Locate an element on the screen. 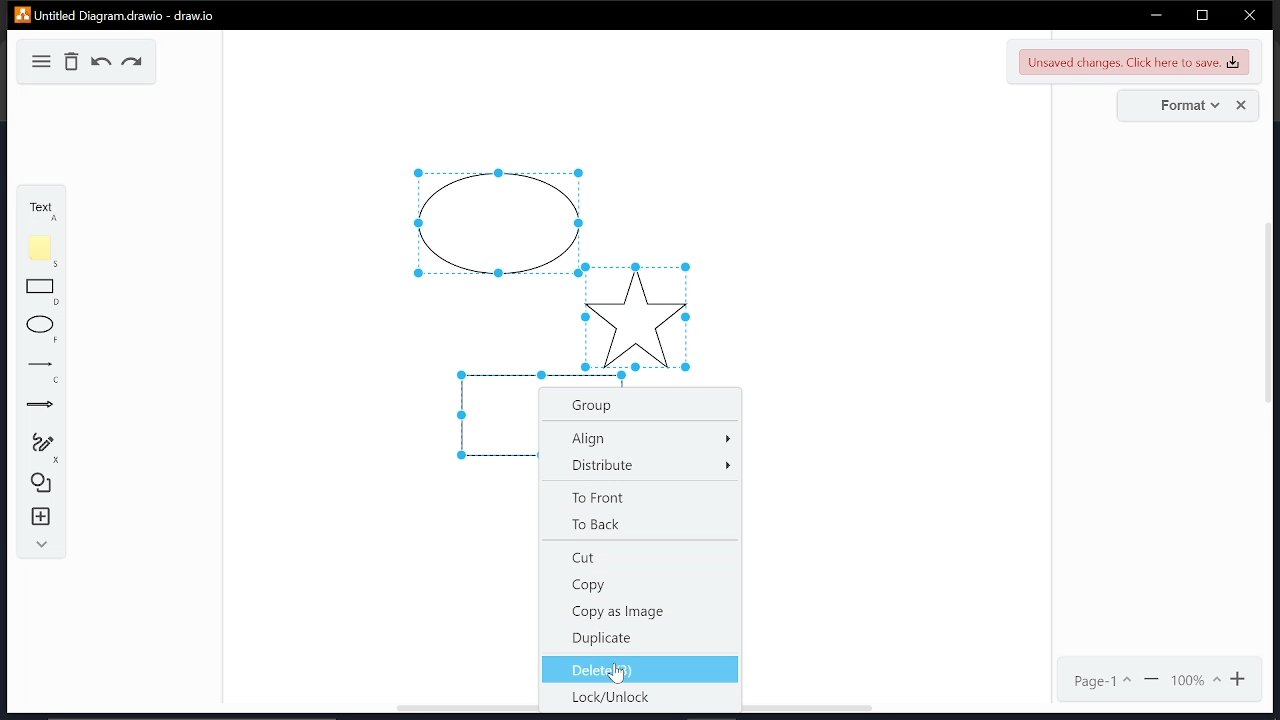 This screenshot has height=720, width=1280. ellipse is located at coordinates (42, 330).